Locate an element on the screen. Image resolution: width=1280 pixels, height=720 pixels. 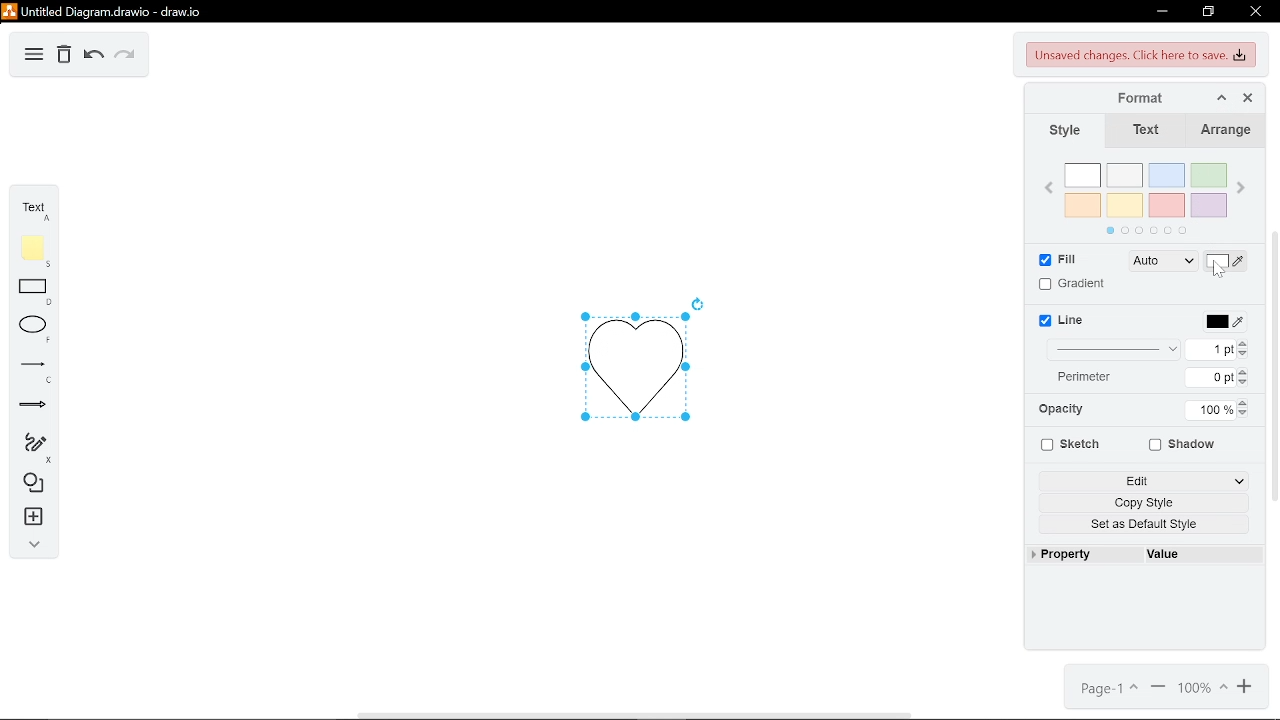
zoom out is located at coordinates (1158, 688).